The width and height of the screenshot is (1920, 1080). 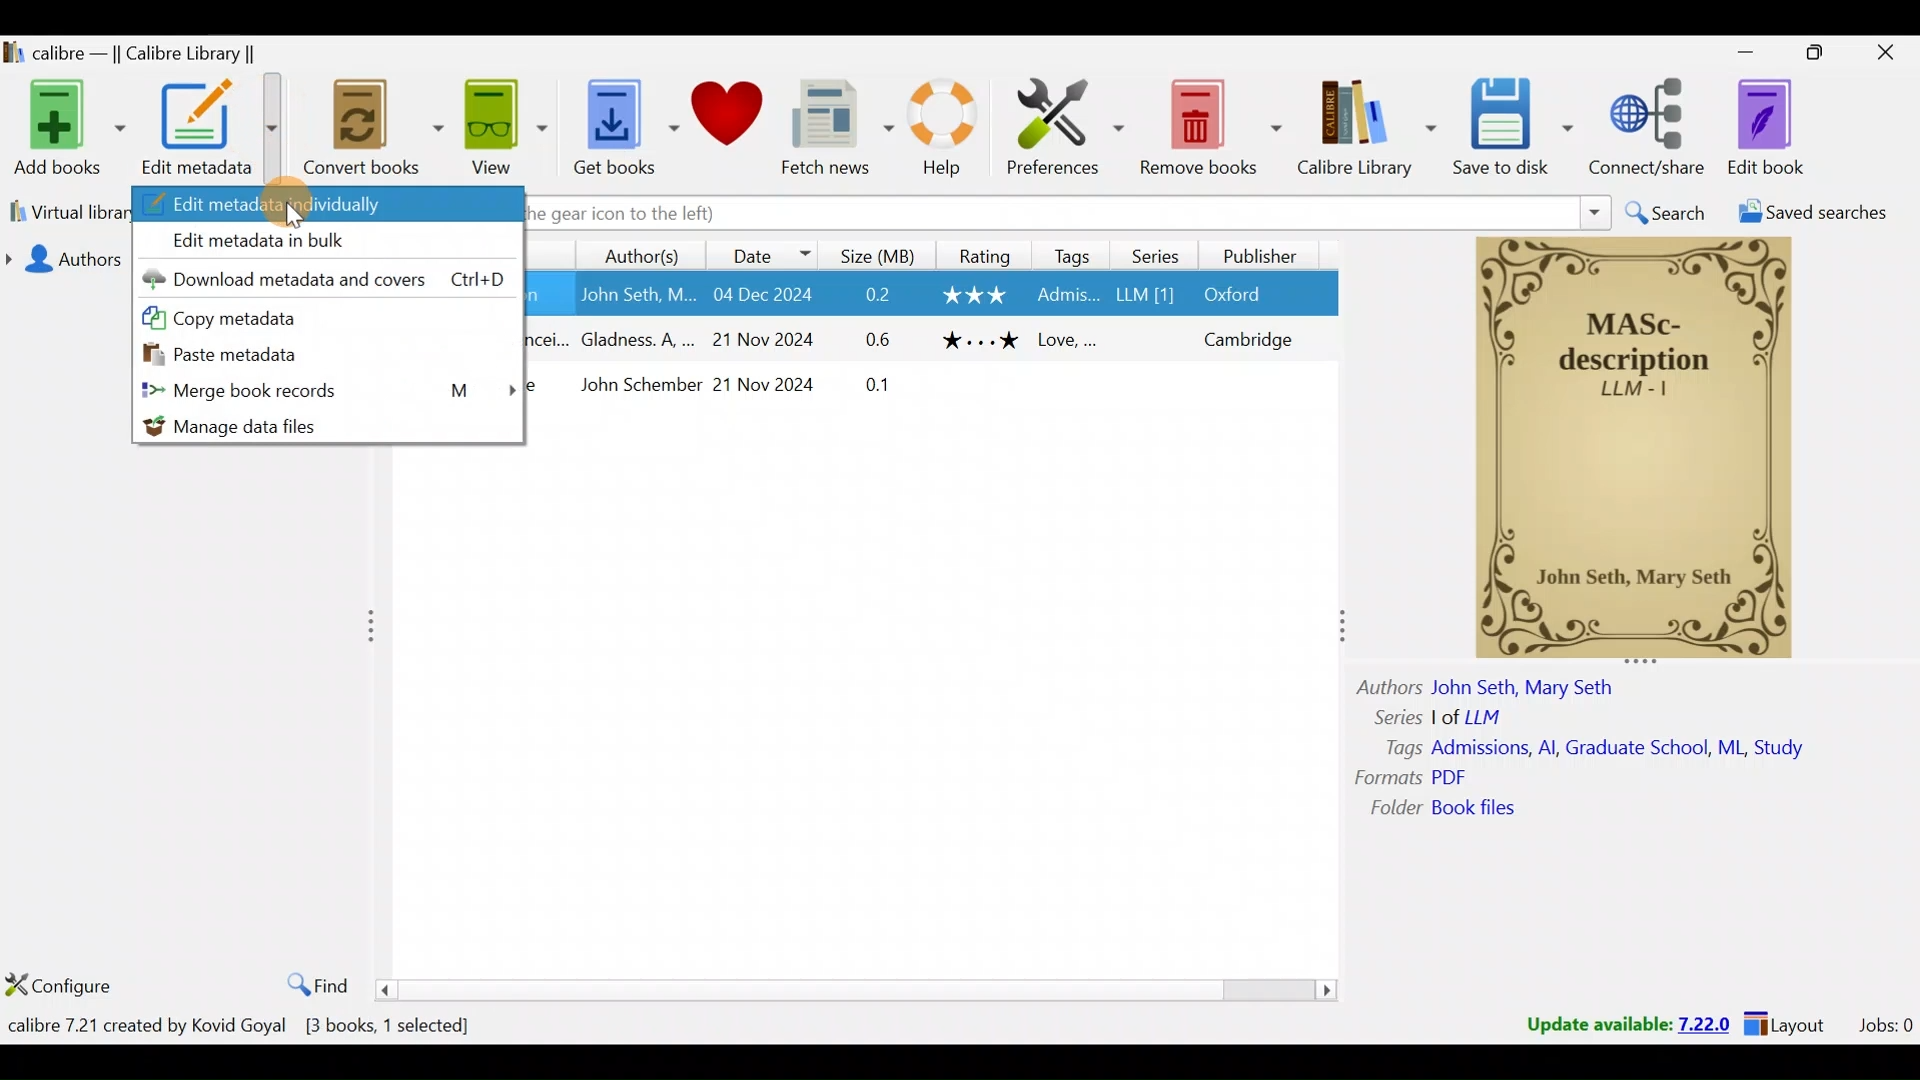 What do you see at coordinates (768, 336) in the screenshot?
I see `` at bounding box center [768, 336].